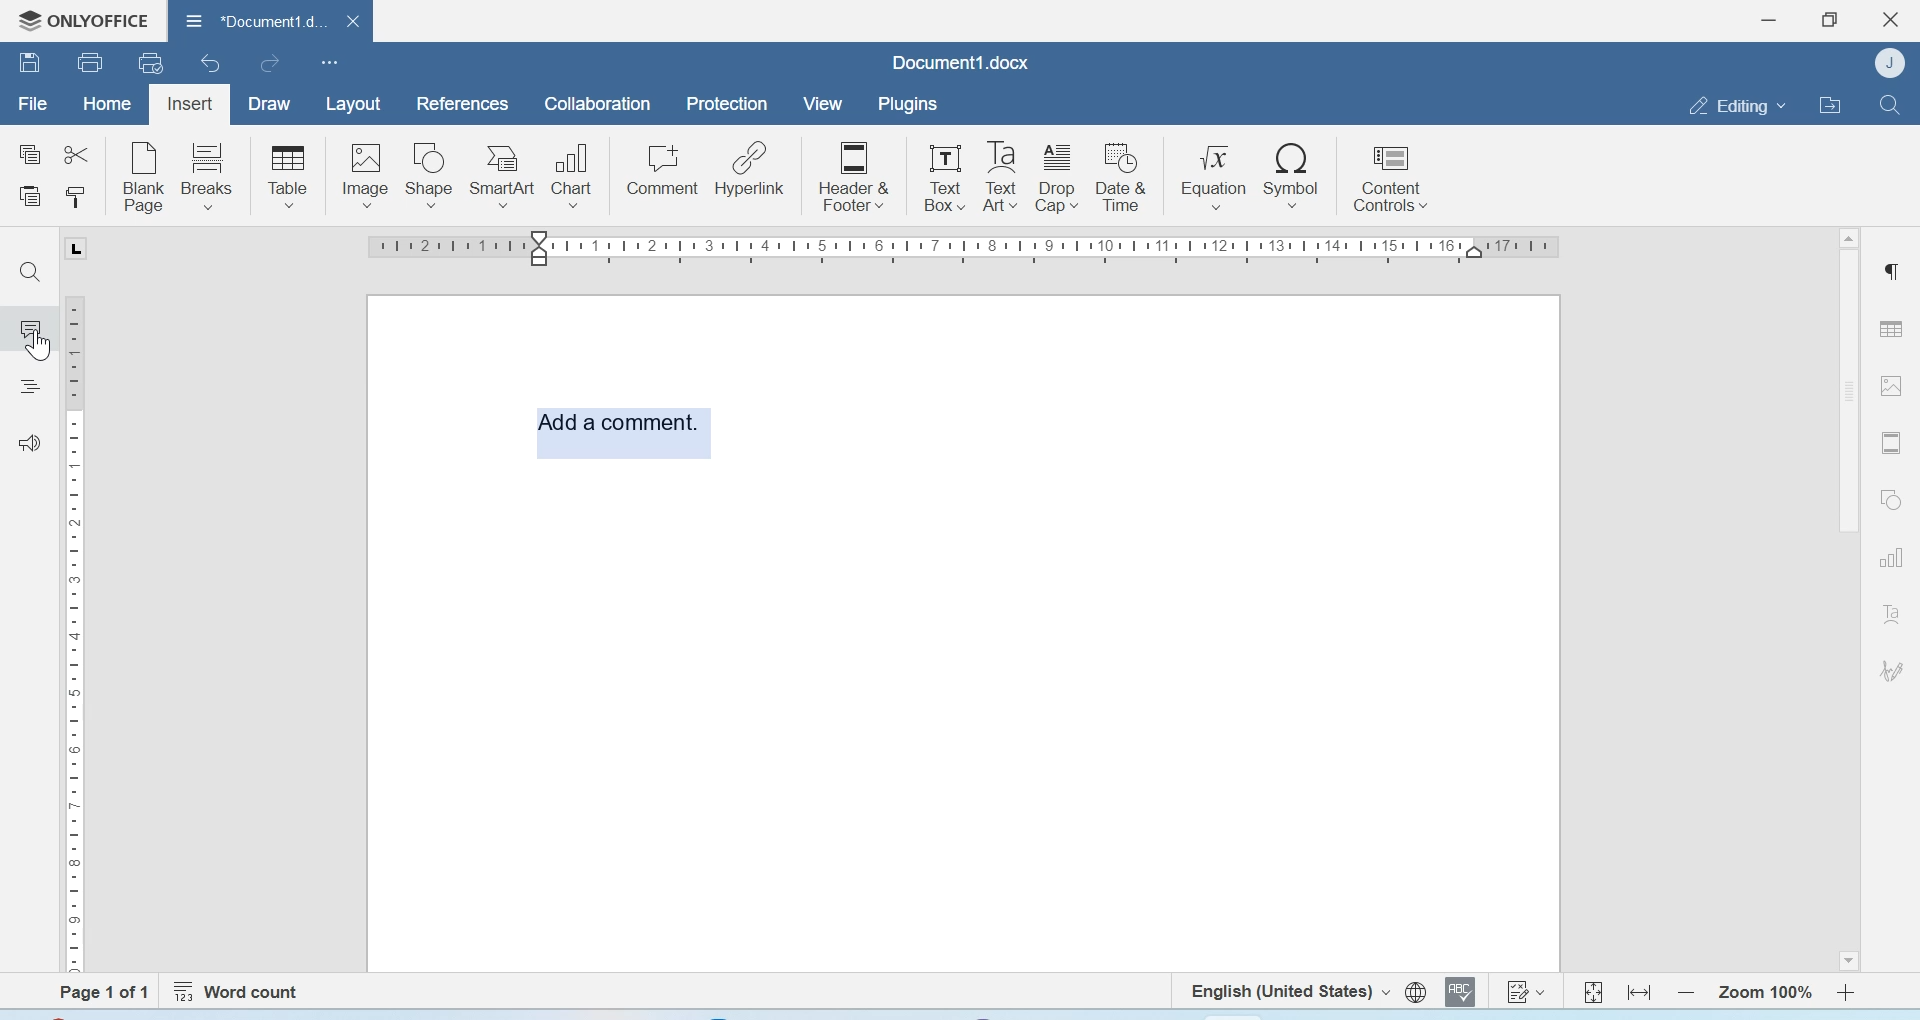  What do you see at coordinates (1829, 20) in the screenshot?
I see `Maximize` at bounding box center [1829, 20].